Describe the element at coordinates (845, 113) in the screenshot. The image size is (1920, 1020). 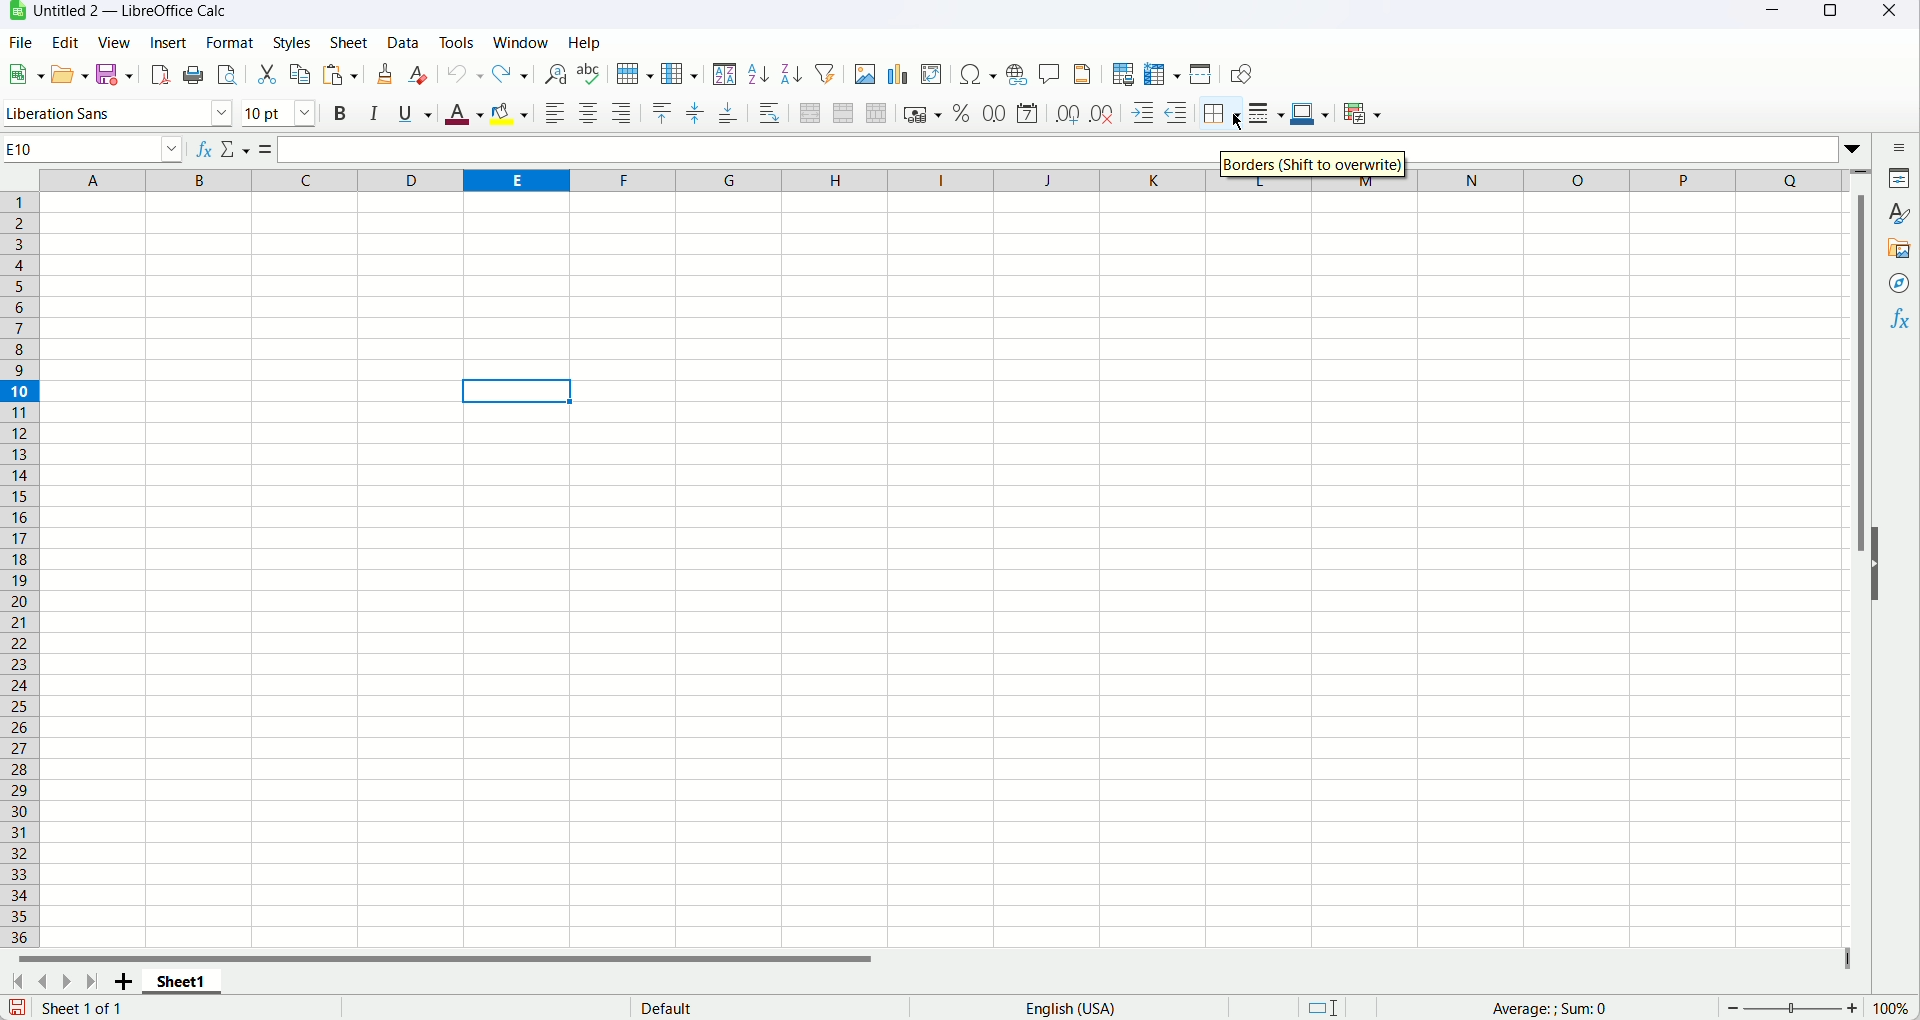
I see `Merge cells` at that location.